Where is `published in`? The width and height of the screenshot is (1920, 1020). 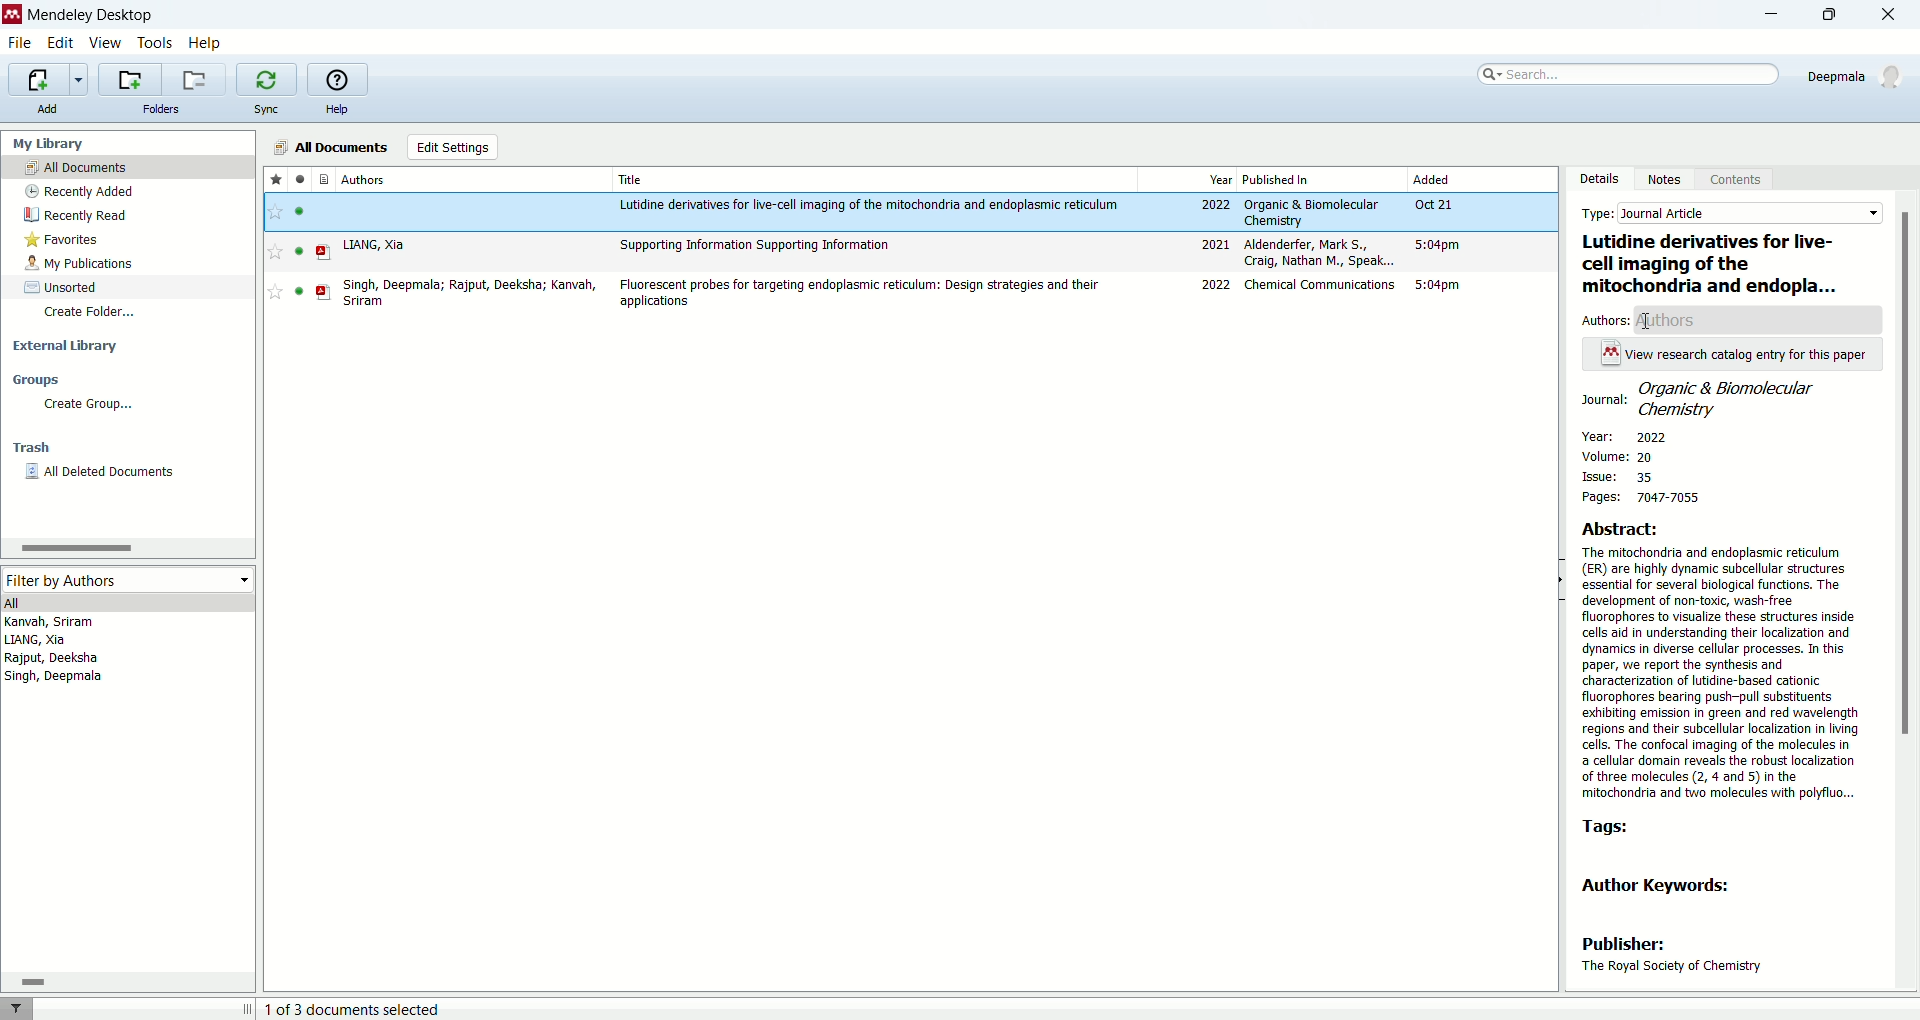 published in is located at coordinates (1297, 180).